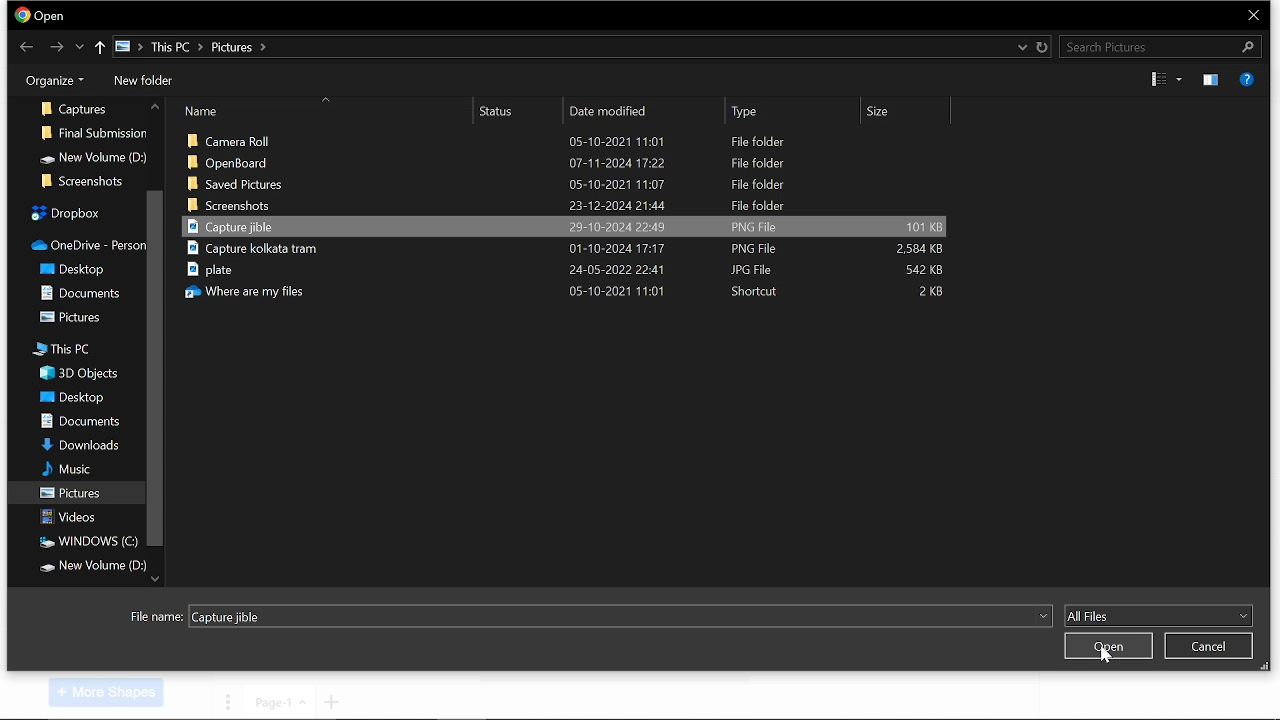 The image size is (1280, 720). What do you see at coordinates (74, 470) in the screenshot?
I see `folders` at bounding box center [74, 470].